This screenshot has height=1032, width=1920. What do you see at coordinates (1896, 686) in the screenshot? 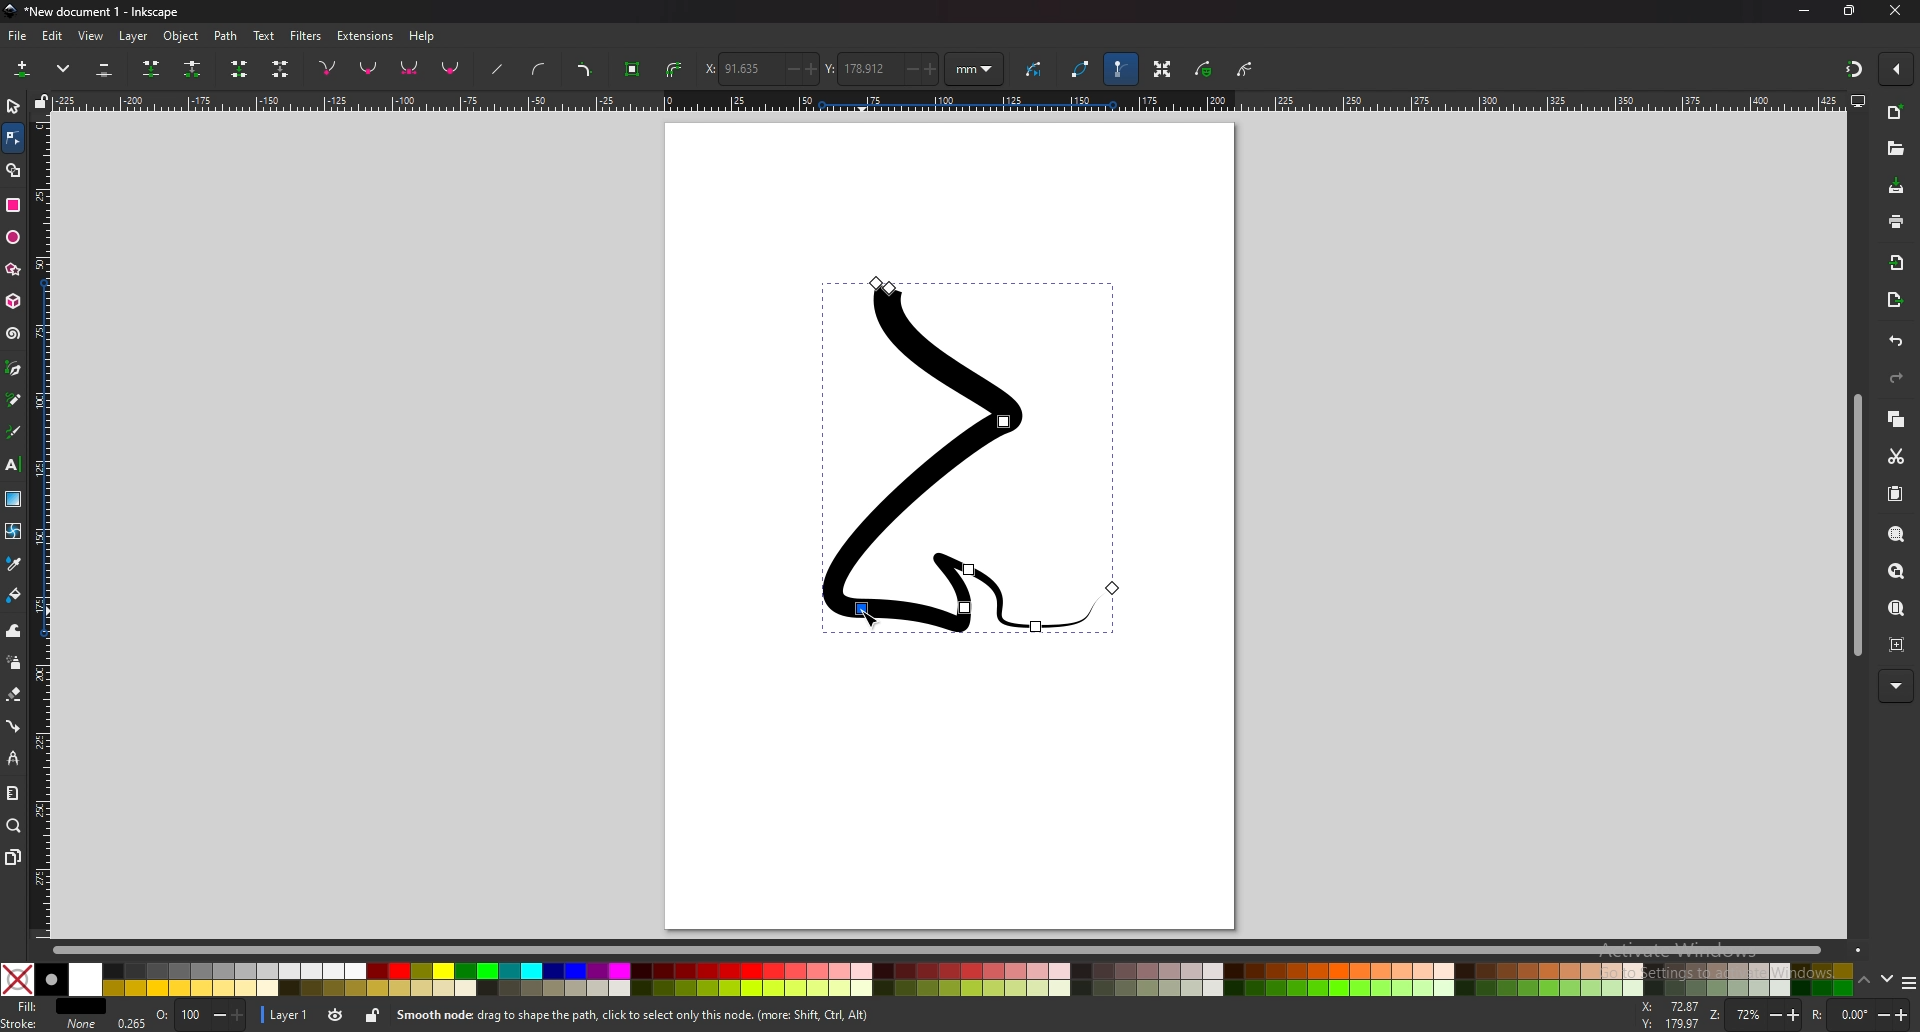
I see `more` at bounding box center [1896, 686].